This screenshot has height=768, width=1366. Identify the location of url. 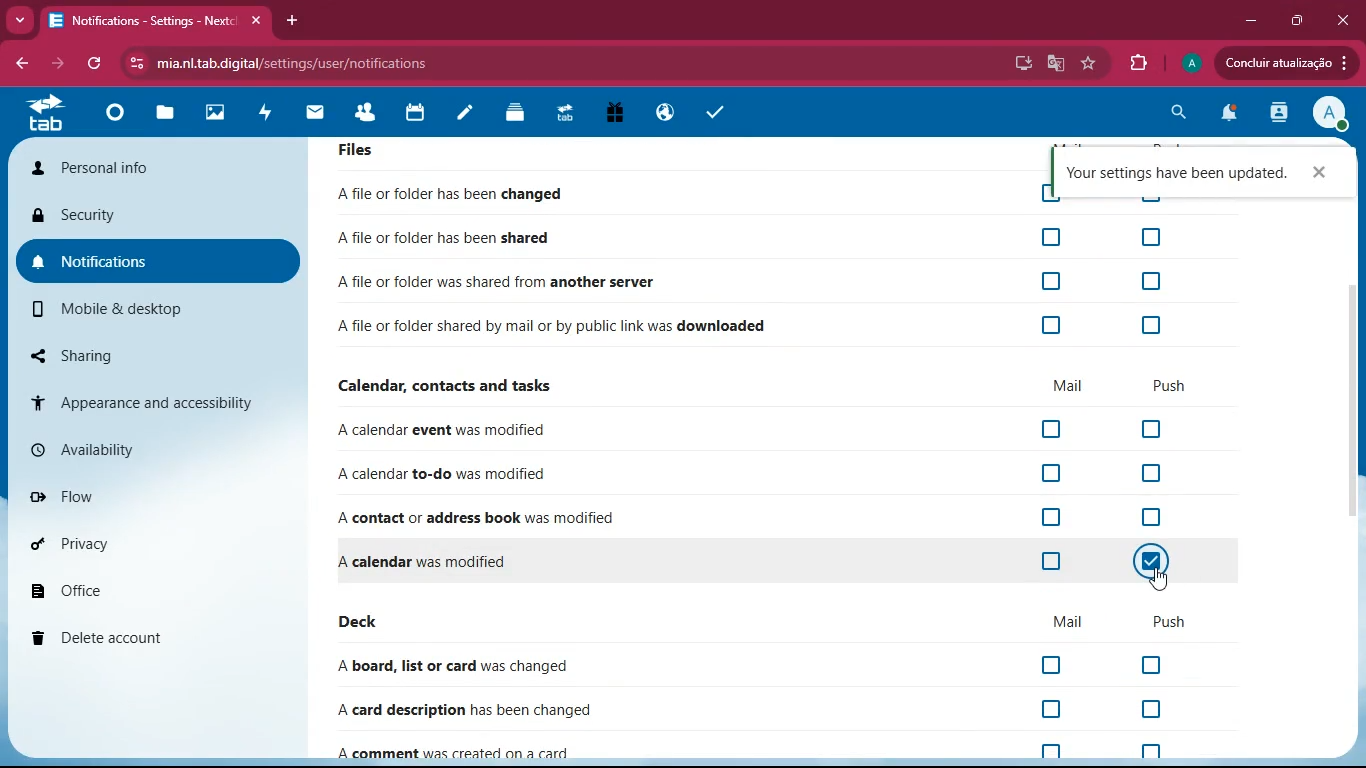
(336, 63).